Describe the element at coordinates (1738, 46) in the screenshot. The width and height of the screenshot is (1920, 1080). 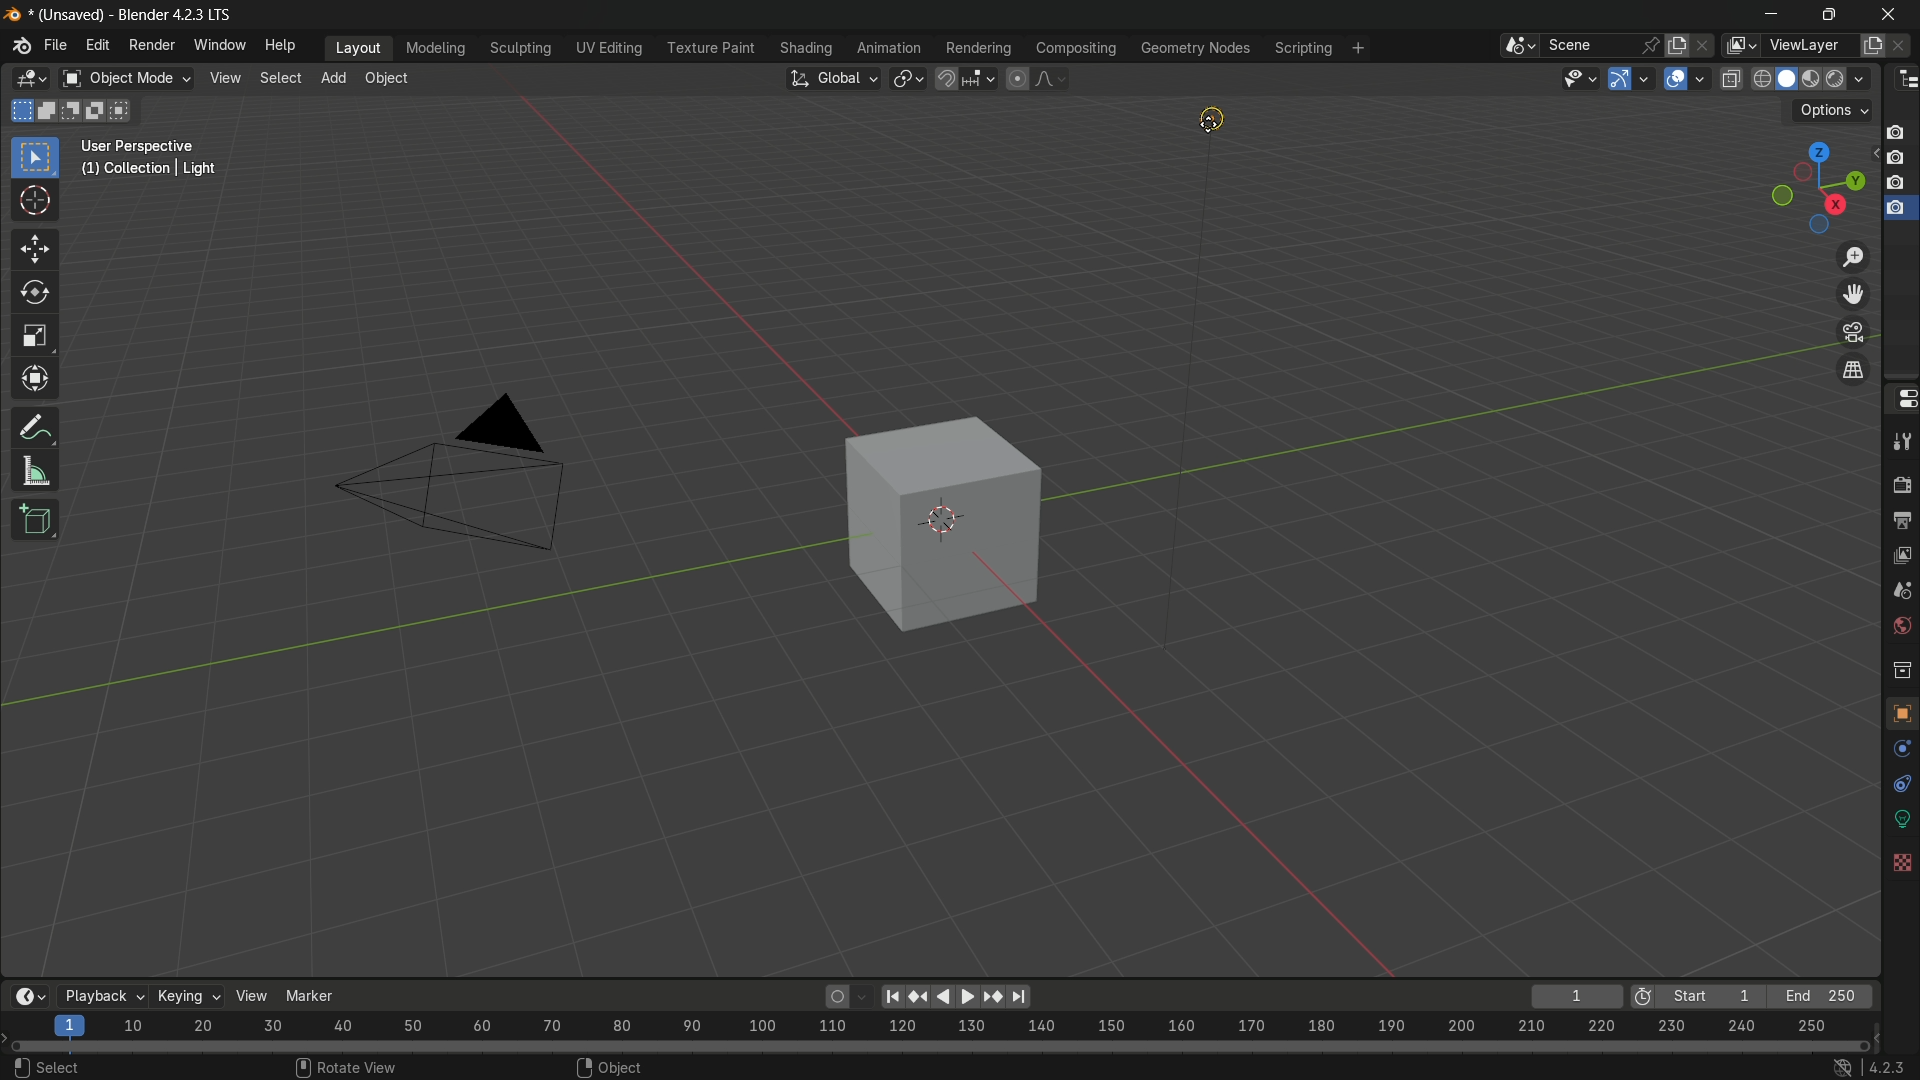
I see `active viewlayer` at that location.